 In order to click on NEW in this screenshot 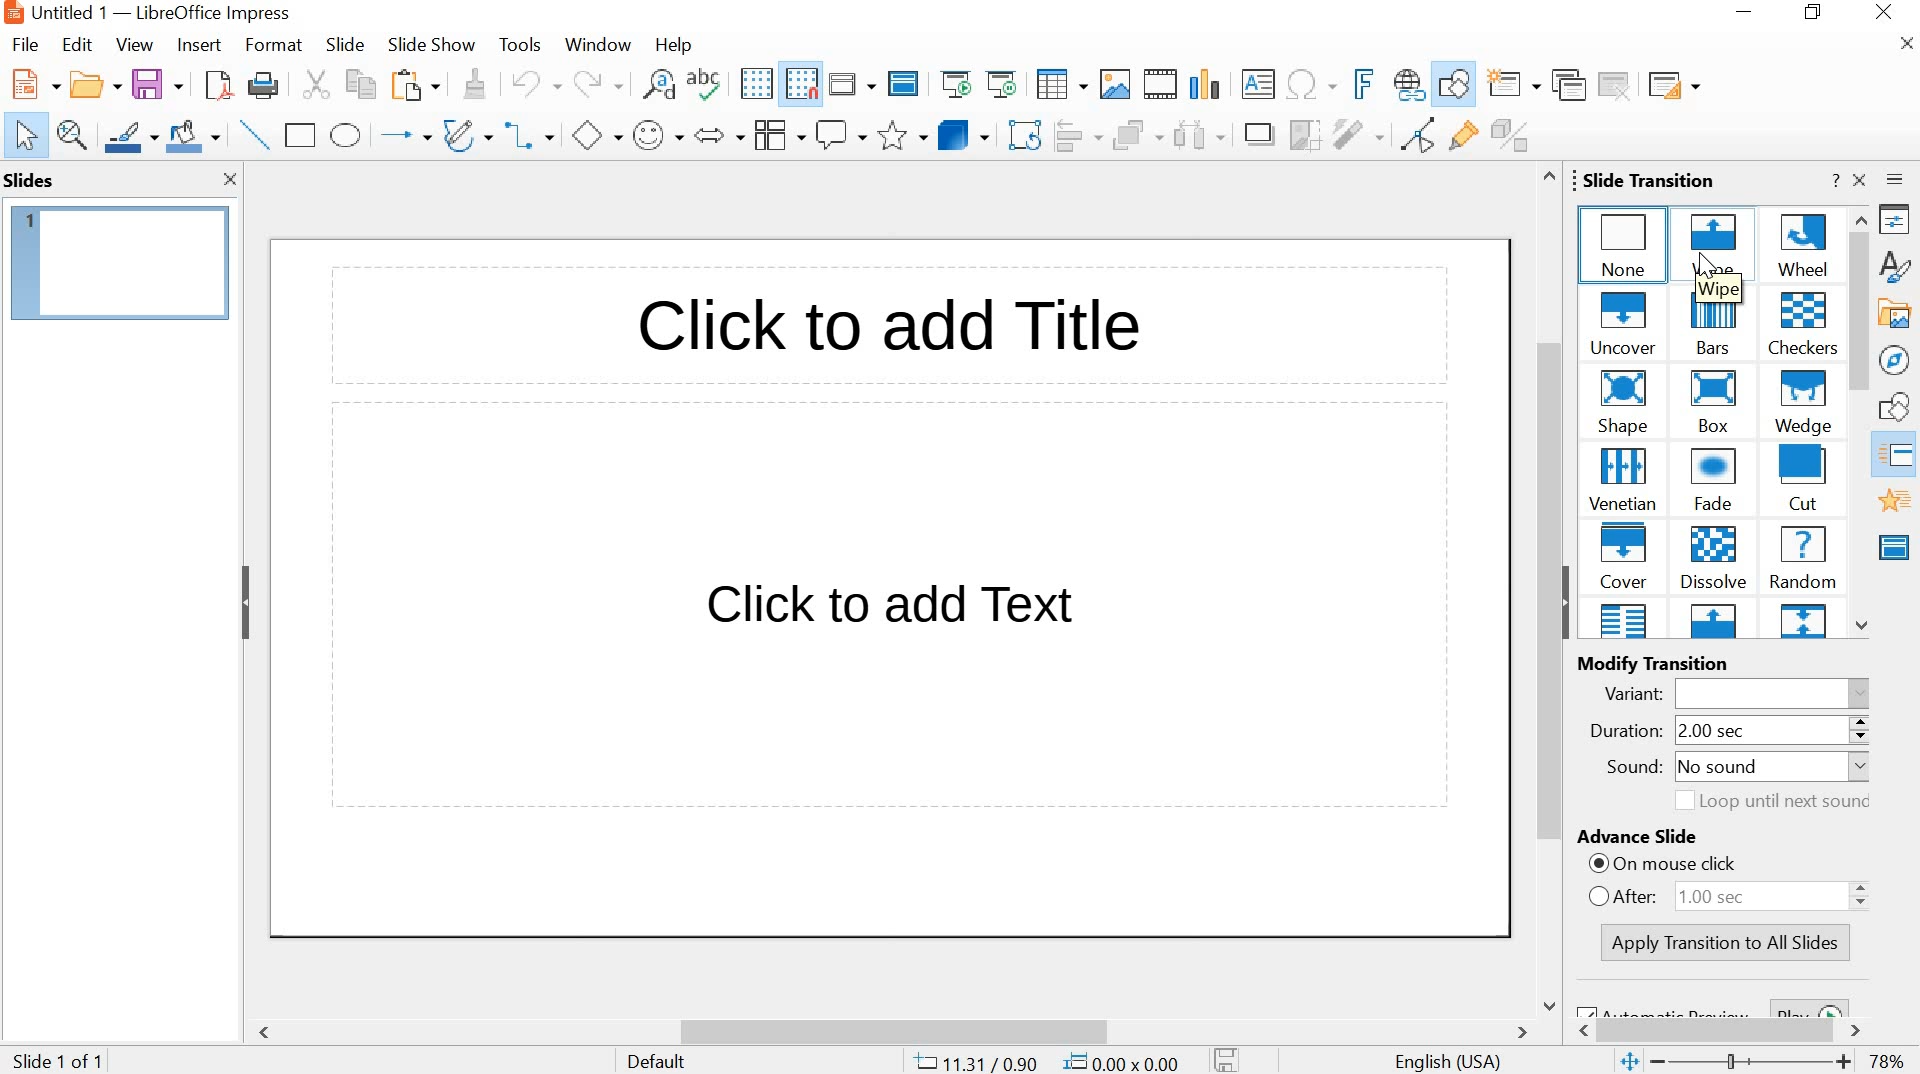, I will do `click(30, 84)`.